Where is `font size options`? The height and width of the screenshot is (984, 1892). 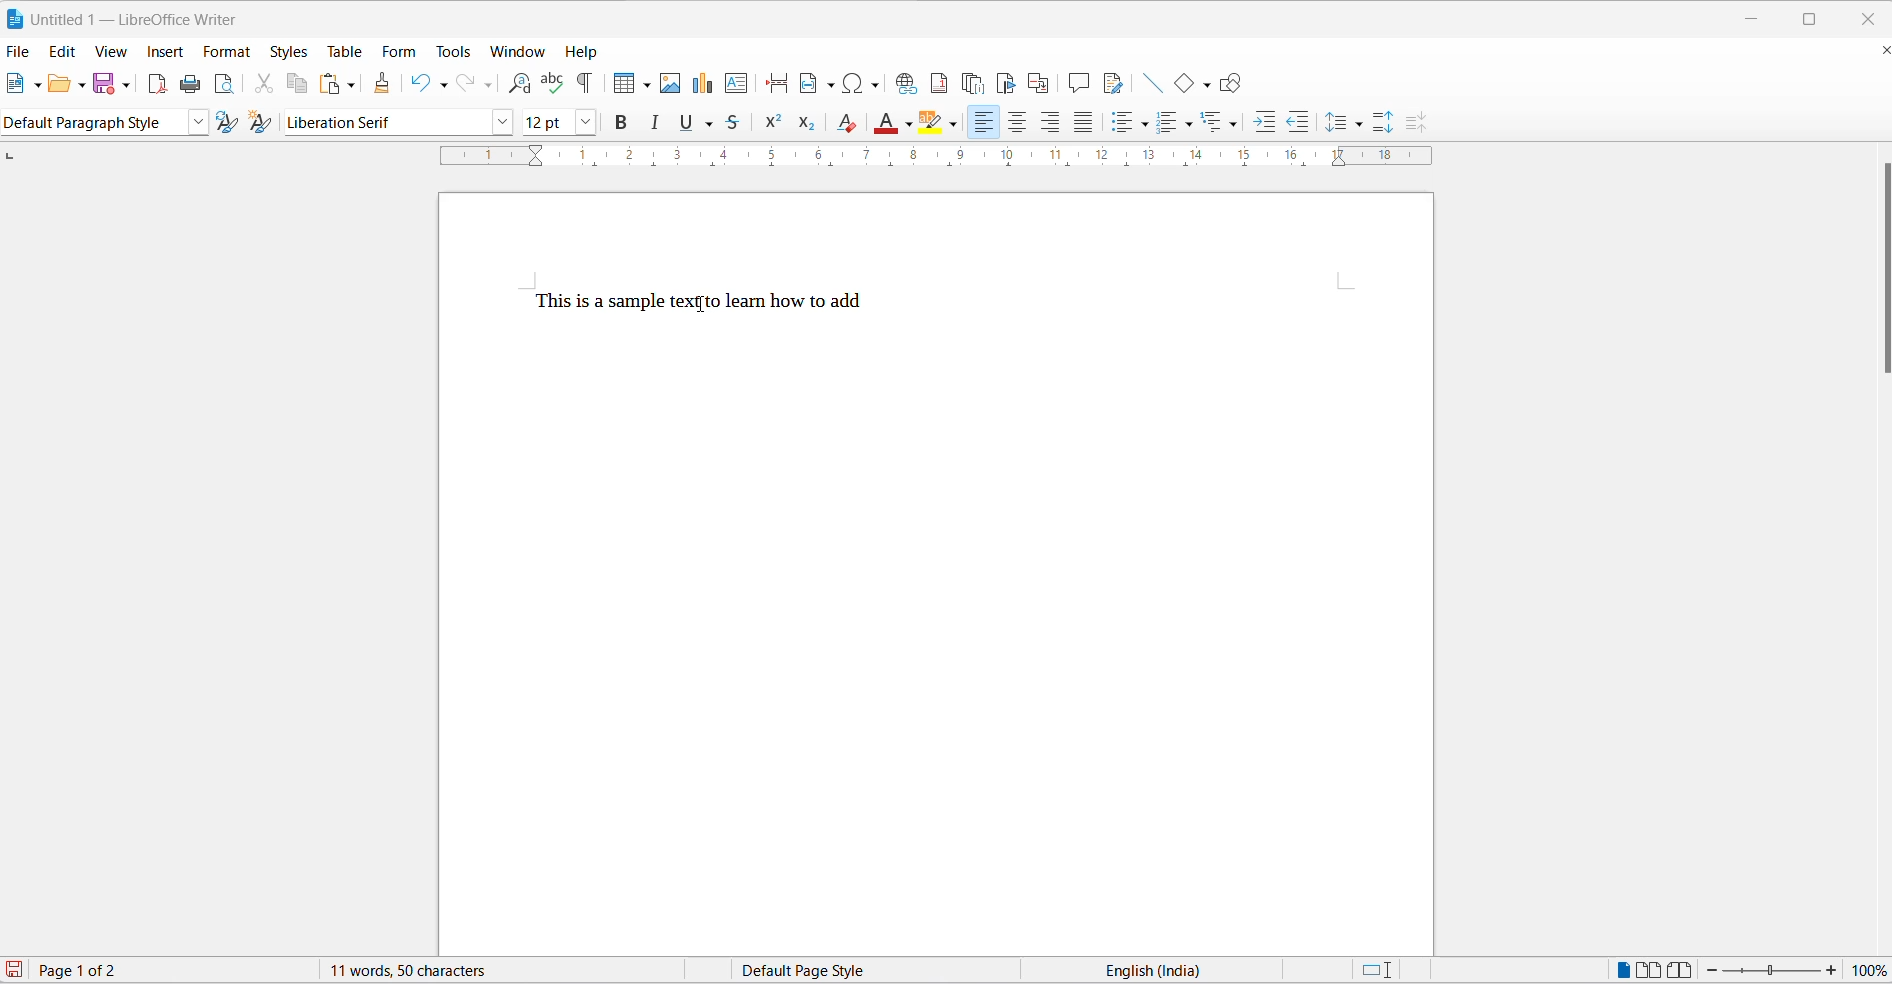
font size options is located at coordinates (584, 123).